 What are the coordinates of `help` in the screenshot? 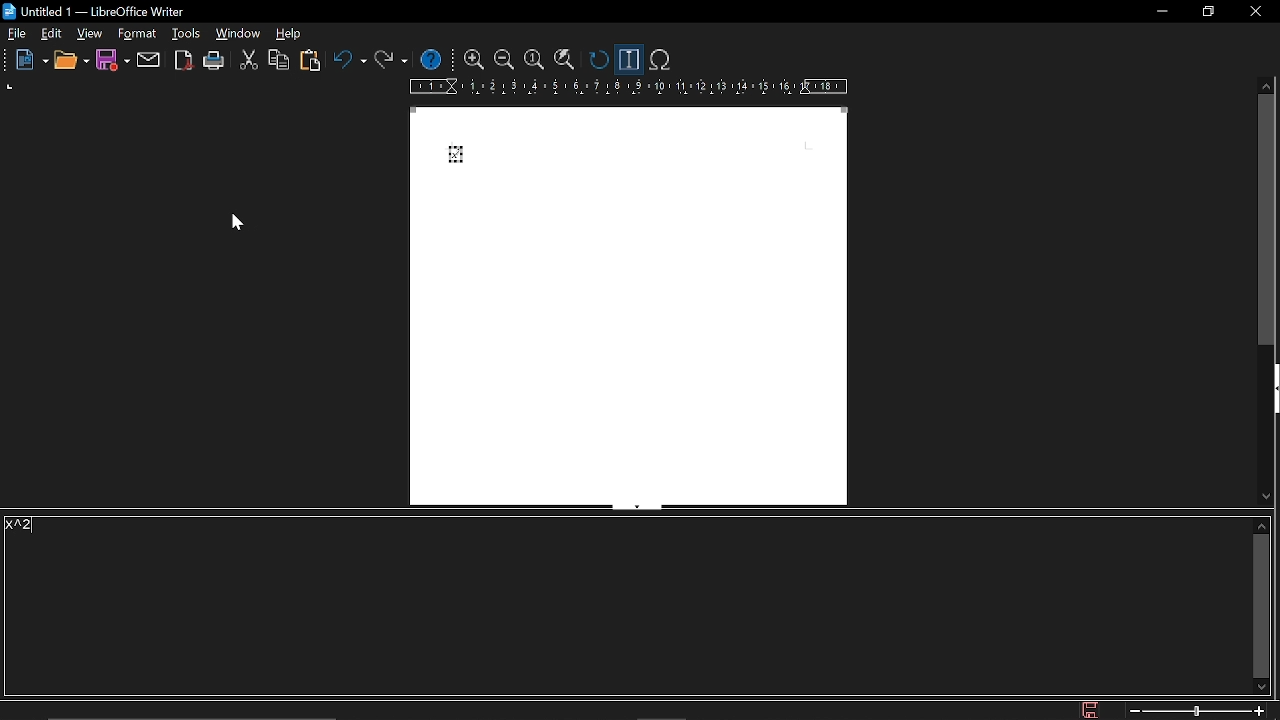 It's located at (433, 59).